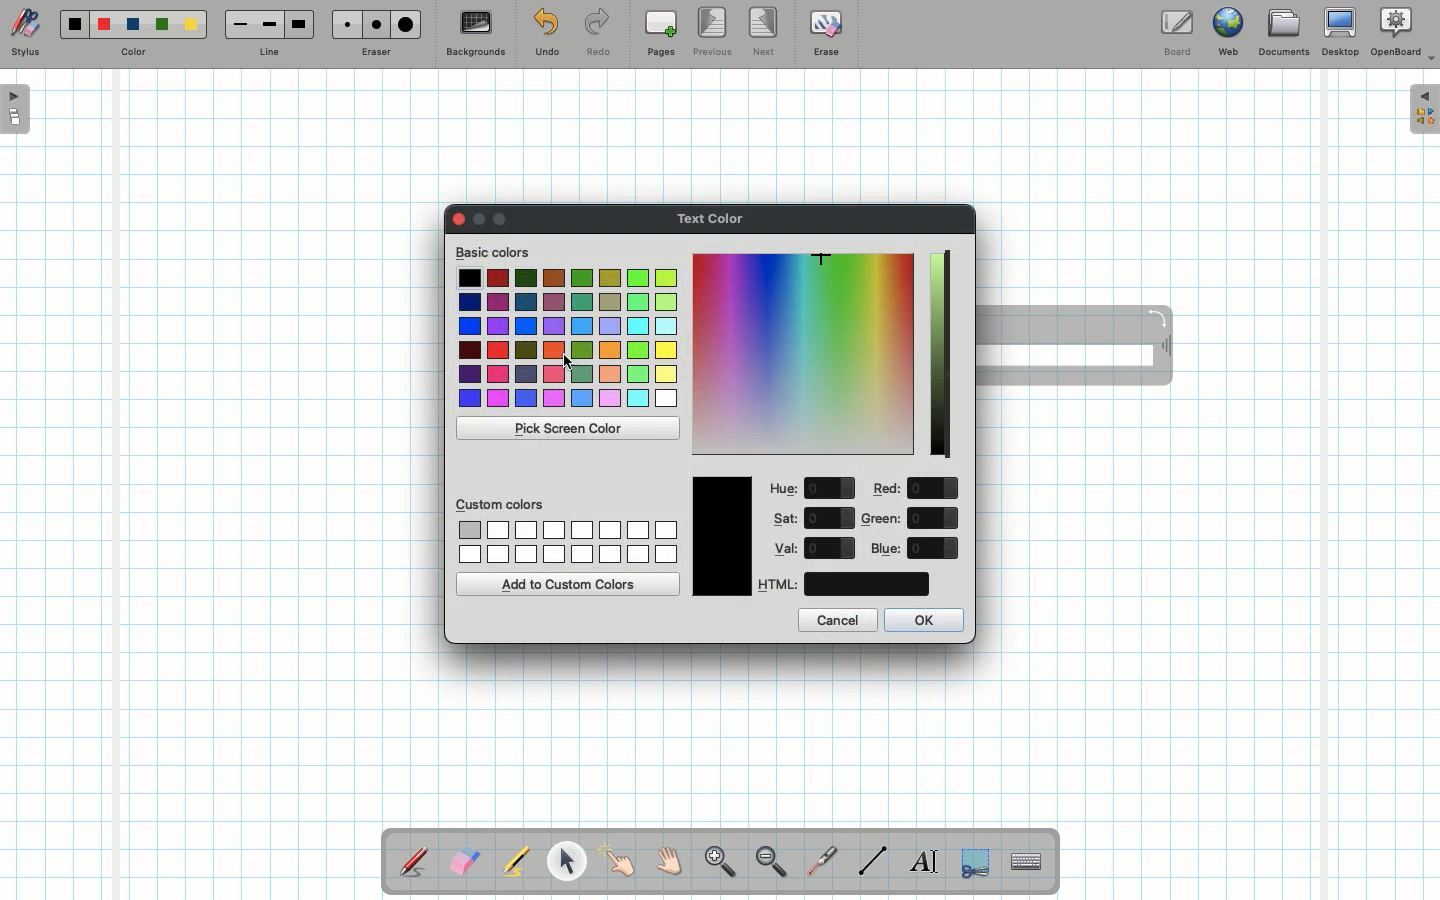  Describe the element at coordinates (1176, 33) in the screenshot. I see `Board` at that location.